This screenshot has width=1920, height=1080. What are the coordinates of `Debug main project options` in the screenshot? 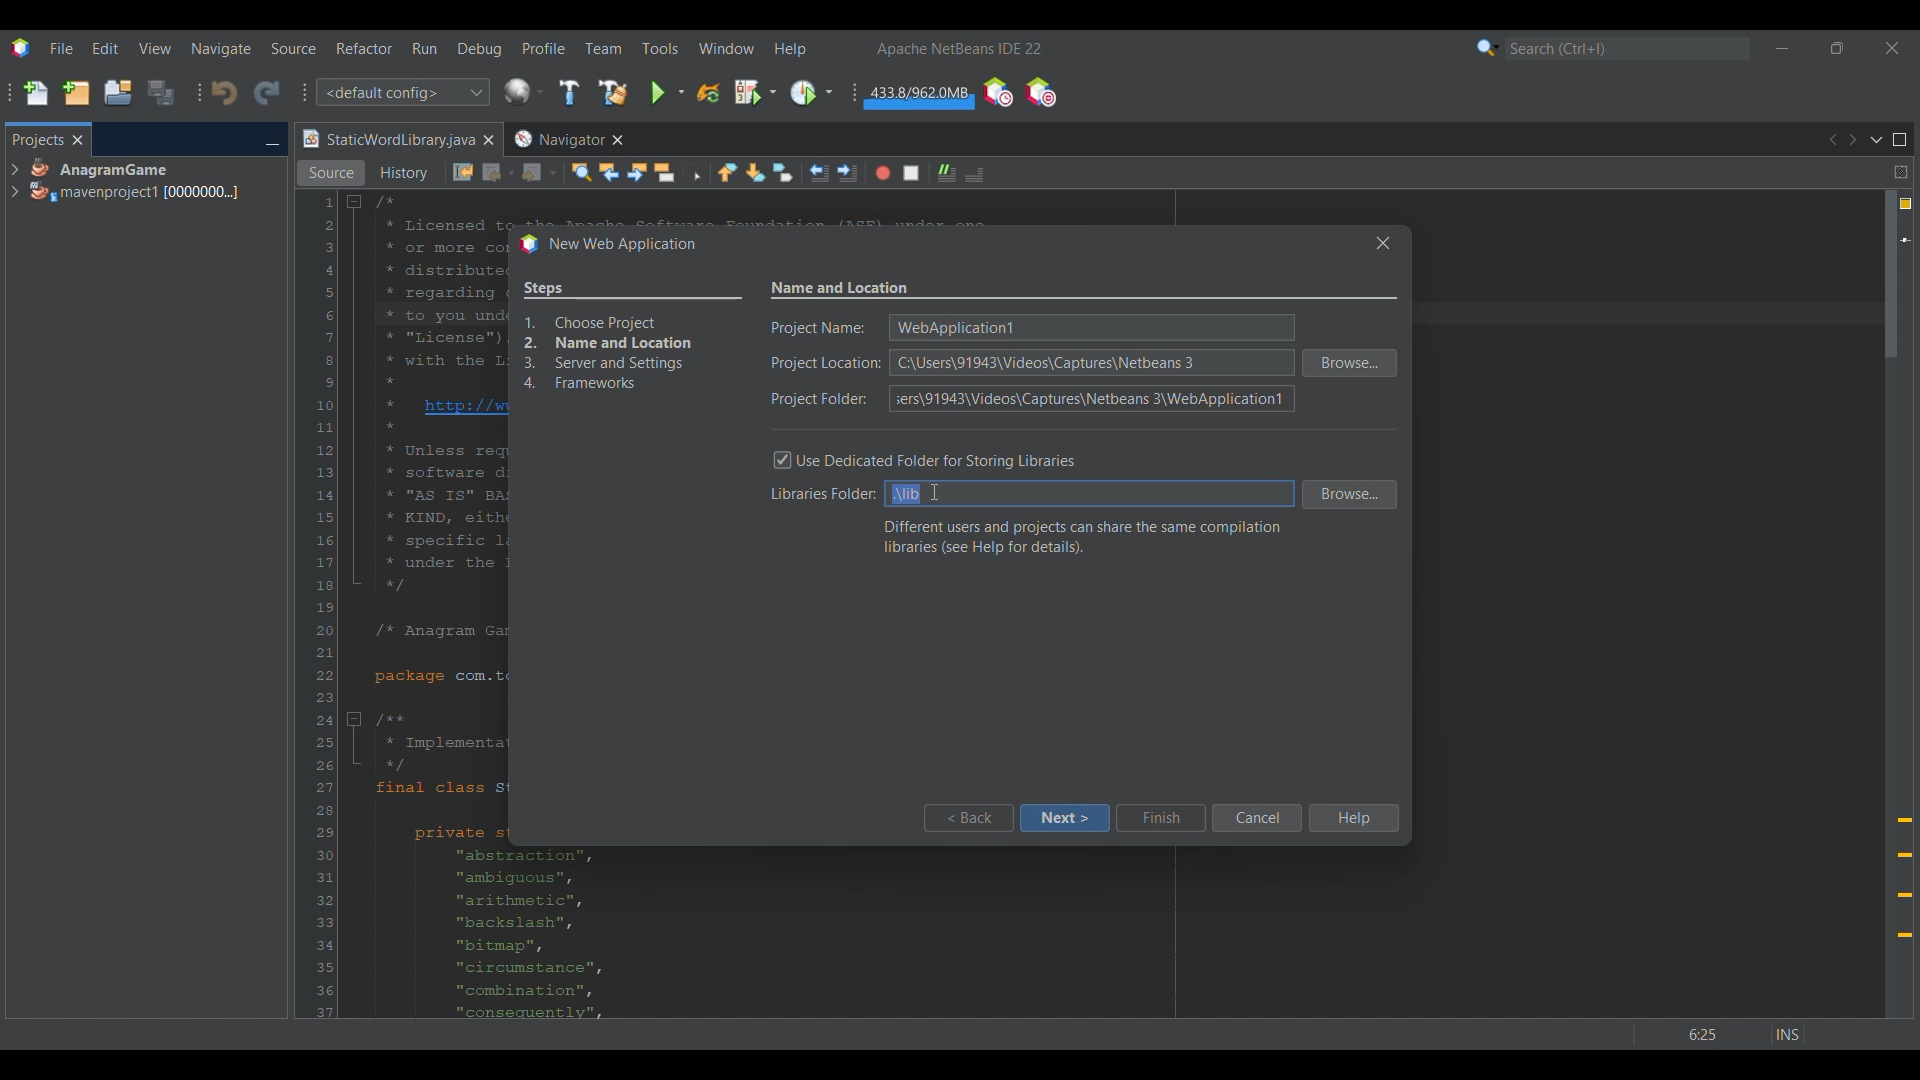 It's located at (755, 91).